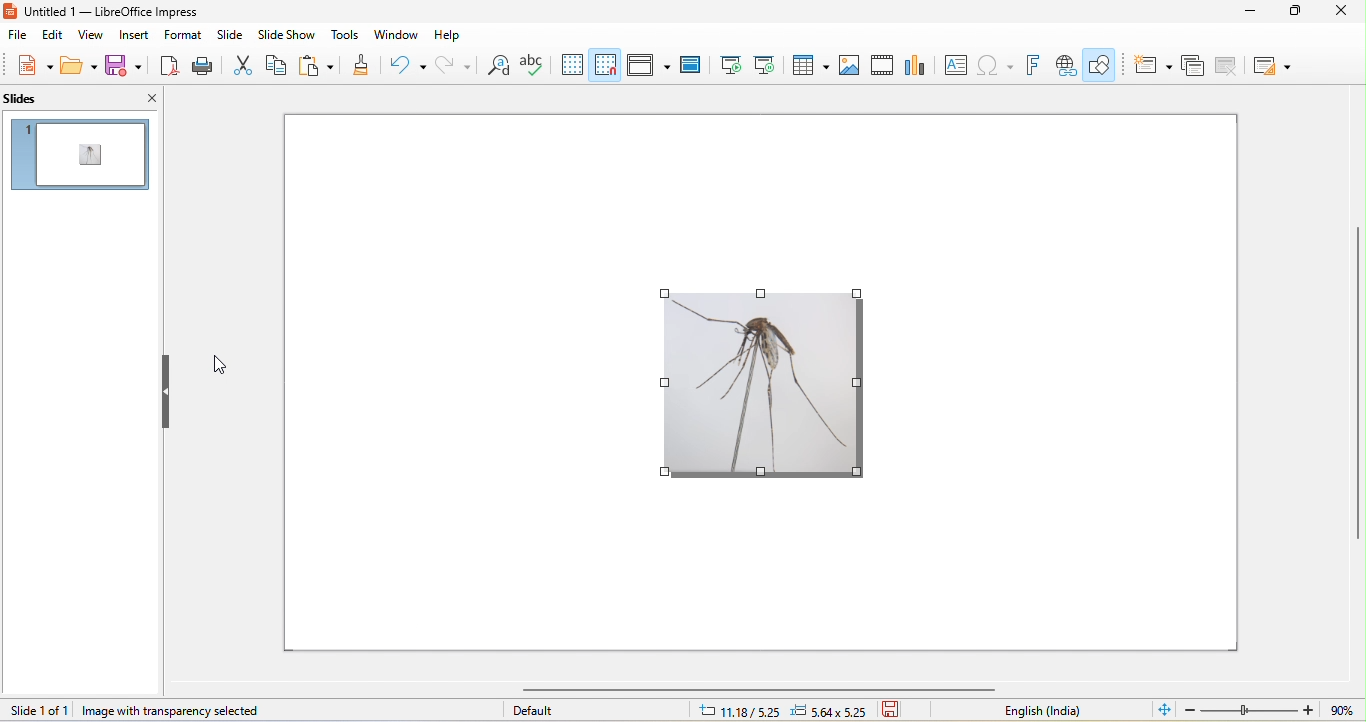  I want to click on tools, so click(344, 36).